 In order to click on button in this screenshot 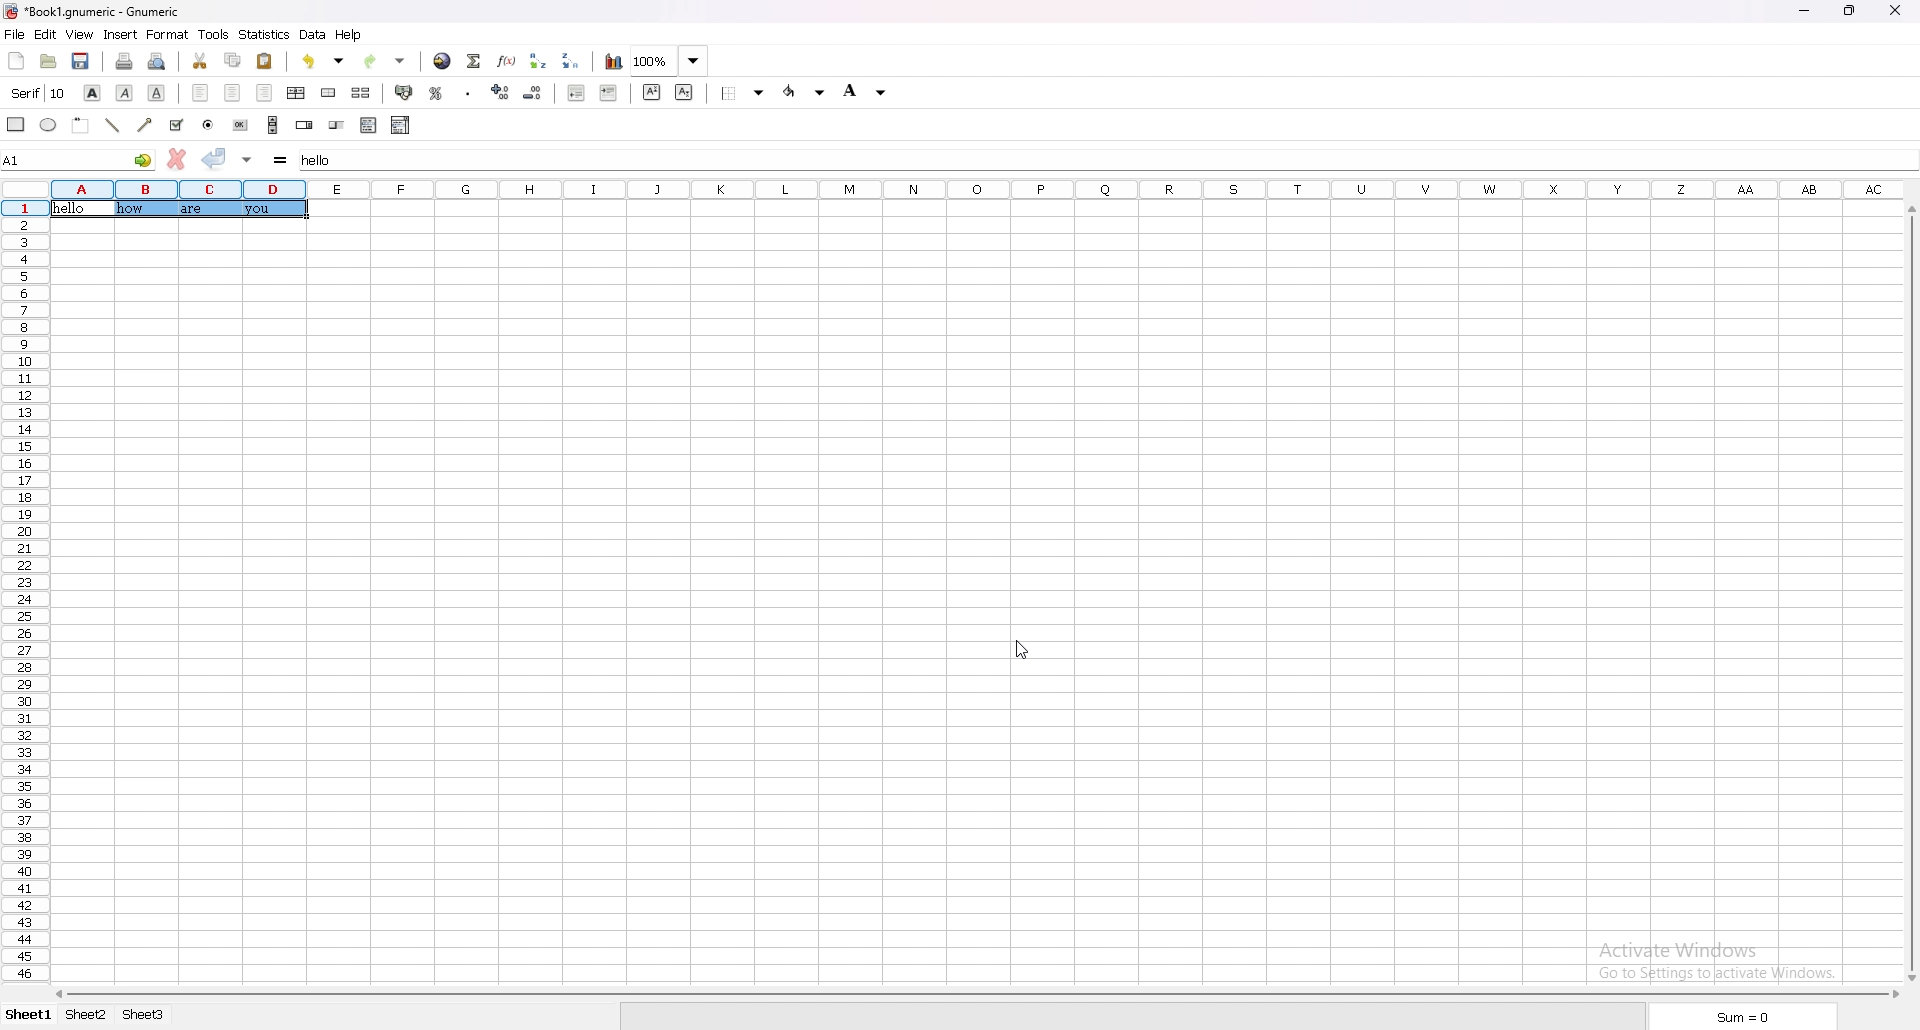, I will do `click(241, 124)`.